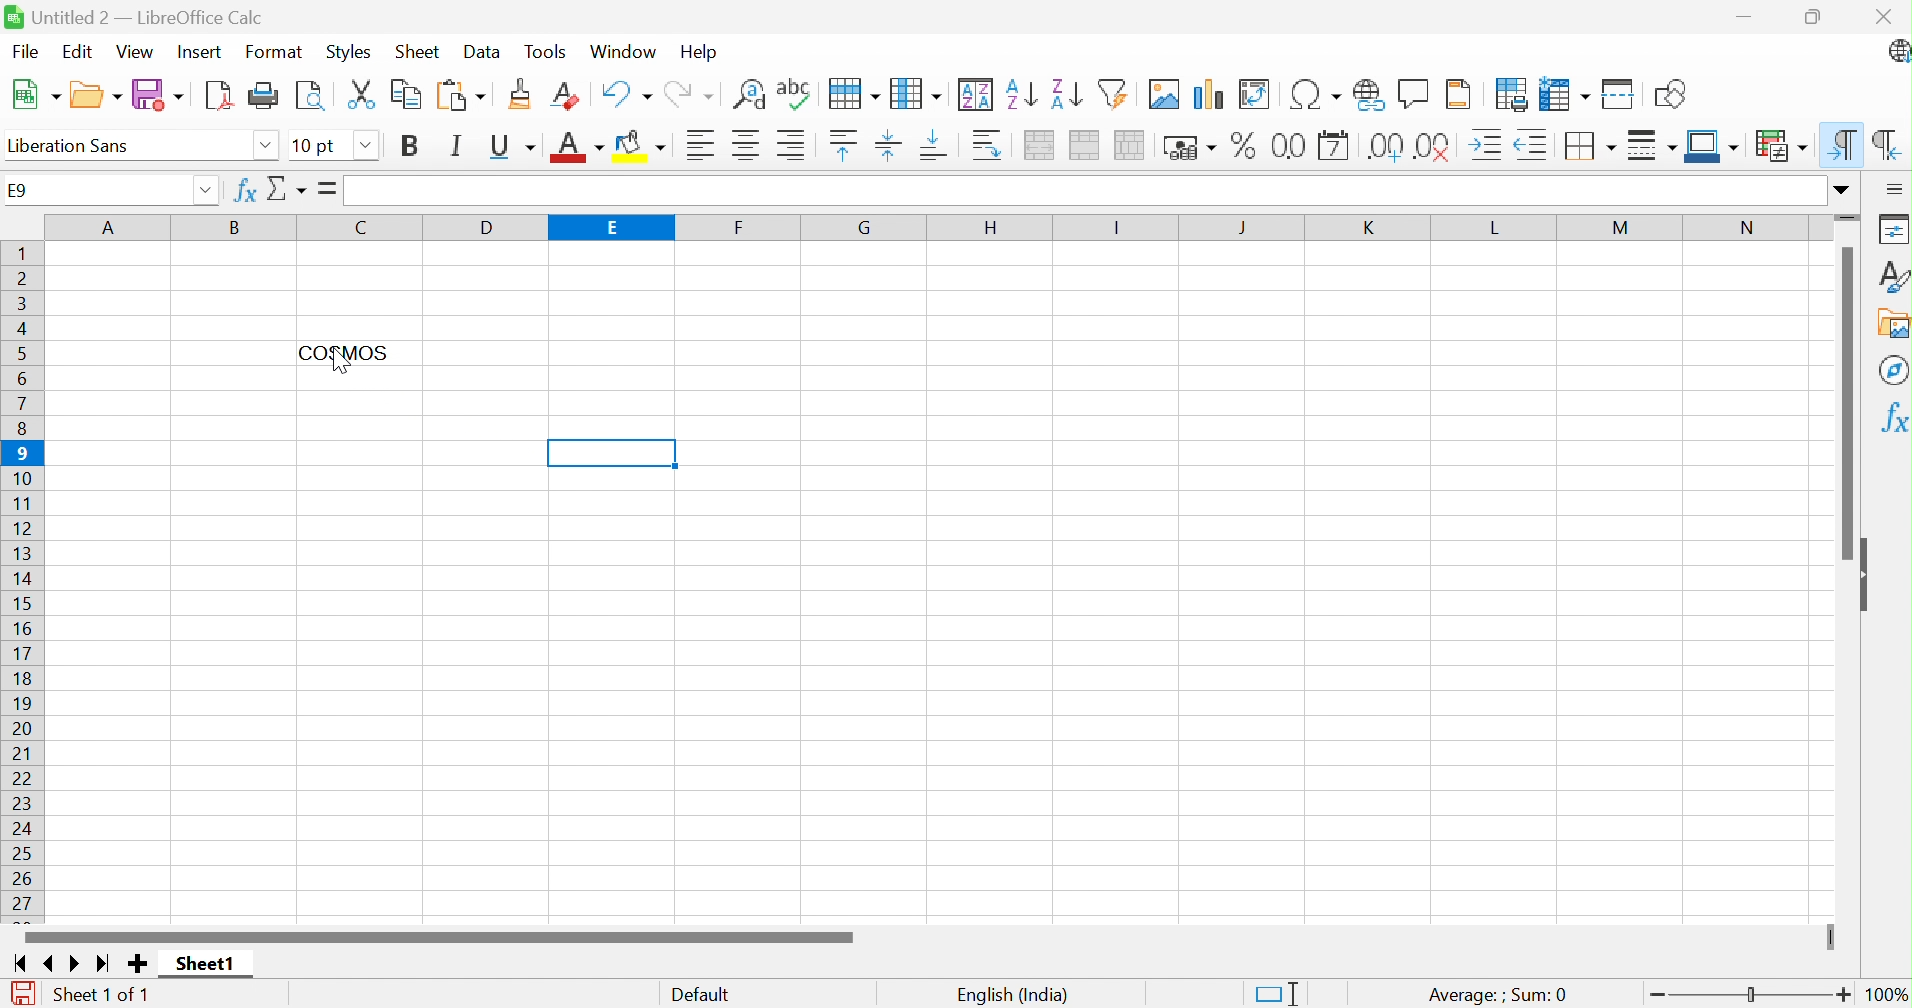 The height and width of the screenshot is (1008, 1912). What do you see at coordinates (23, 994) in the screenshot?
I see `The document has been modified. Click to save the document.` at bounding box center [23, 994].